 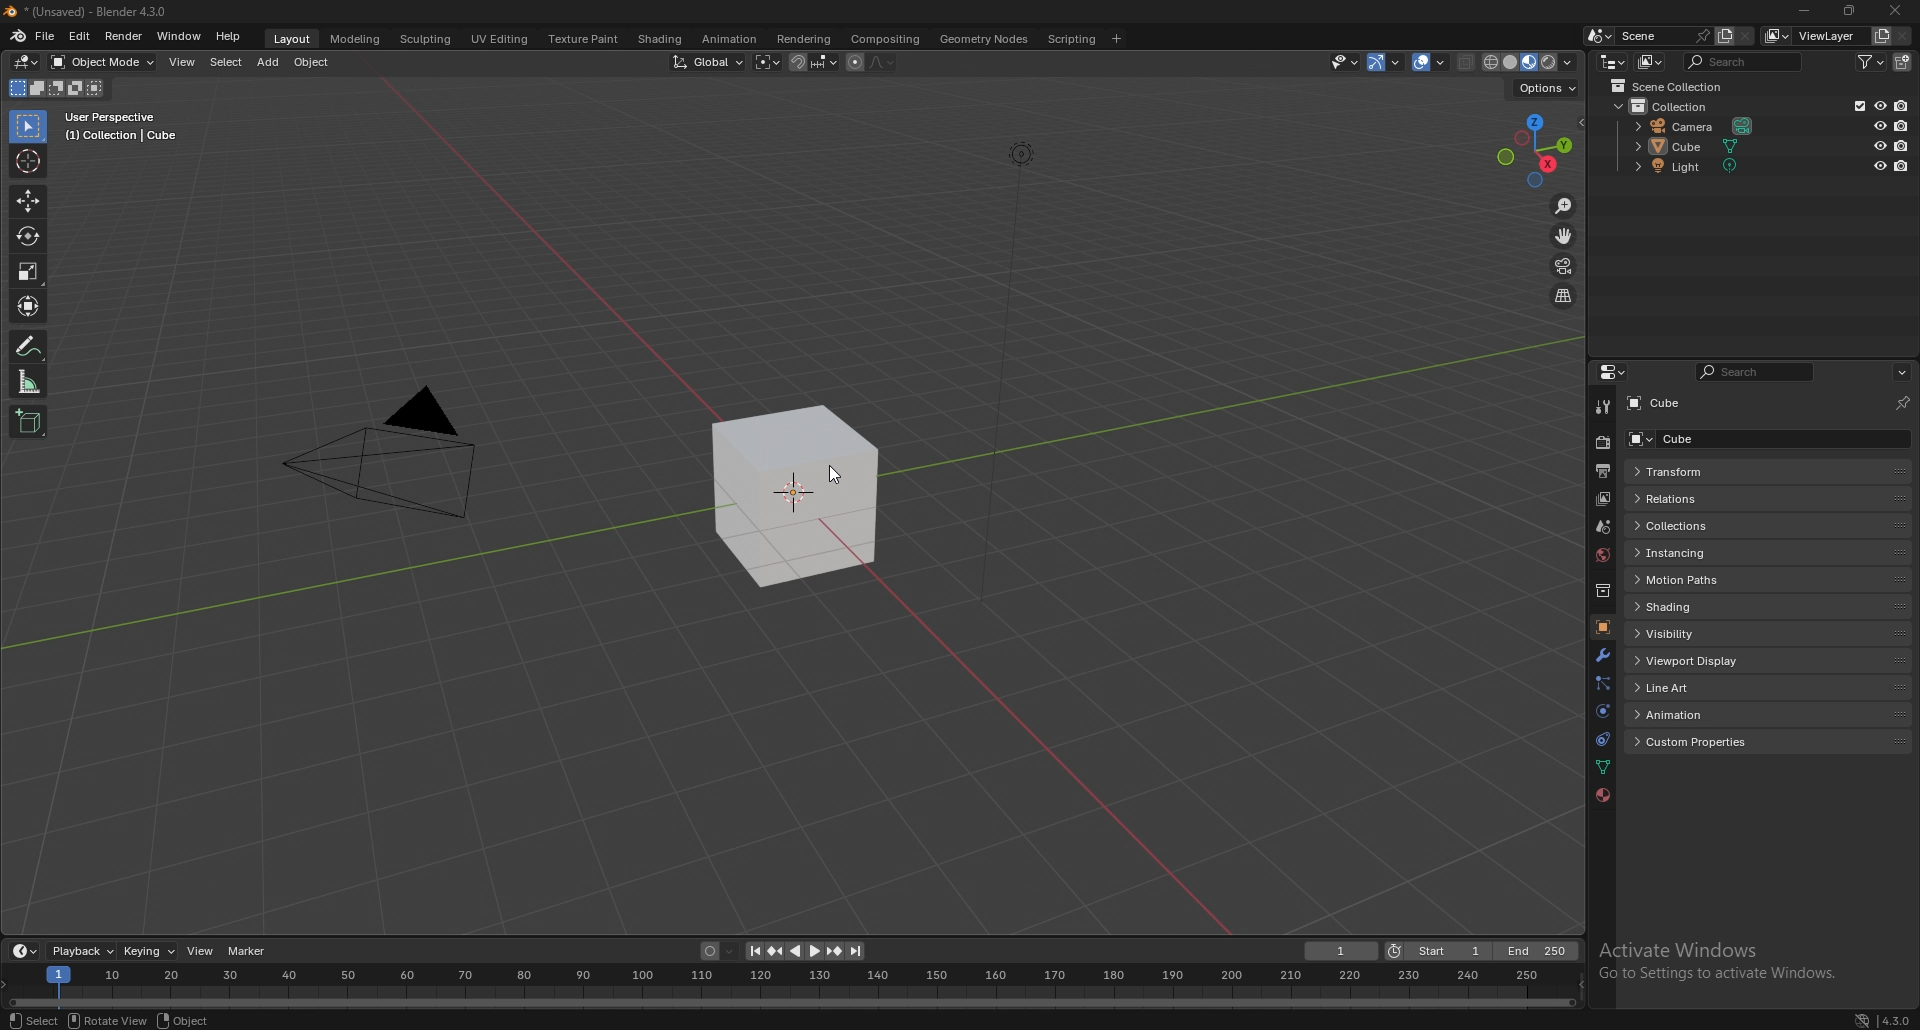 What do you see at coordinates (1880, 35) in the screenshot?
I see `add view layer` at bounding box center [1880, 35].